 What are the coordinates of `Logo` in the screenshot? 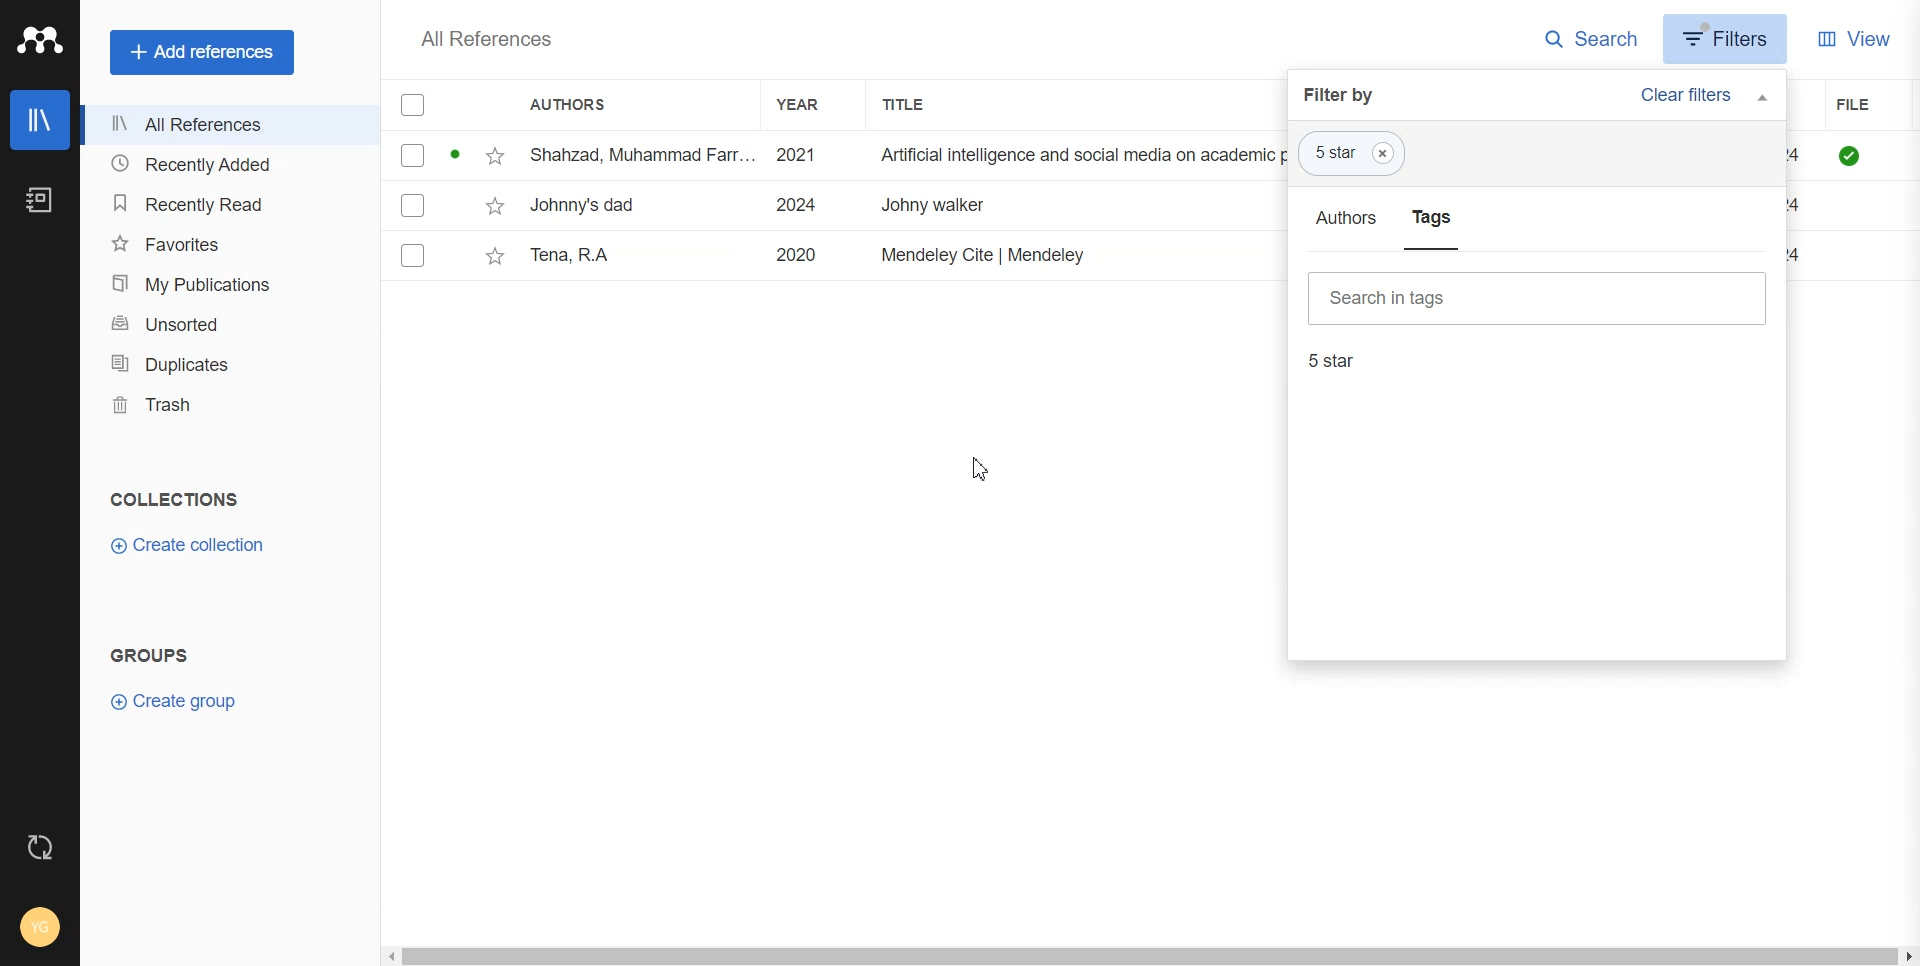 It's located at (40, 40).